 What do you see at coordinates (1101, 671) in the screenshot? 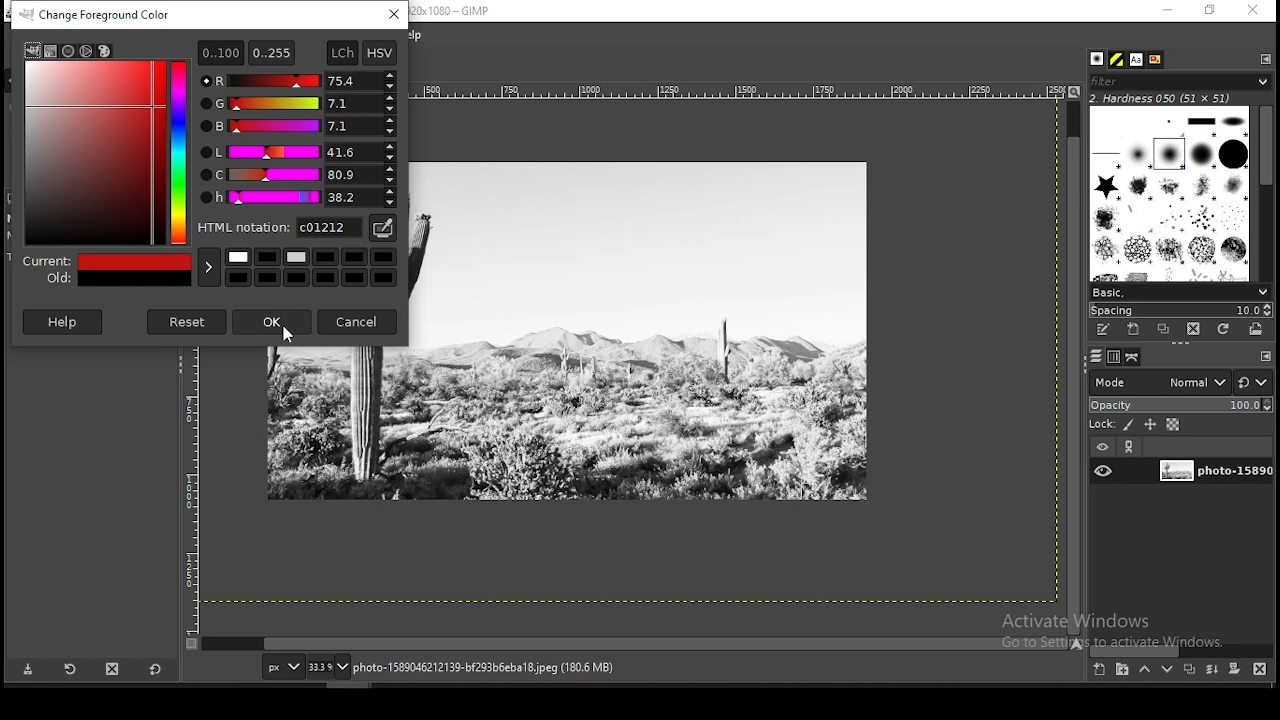
I see `new layer` at bounding box center [1101, 671].